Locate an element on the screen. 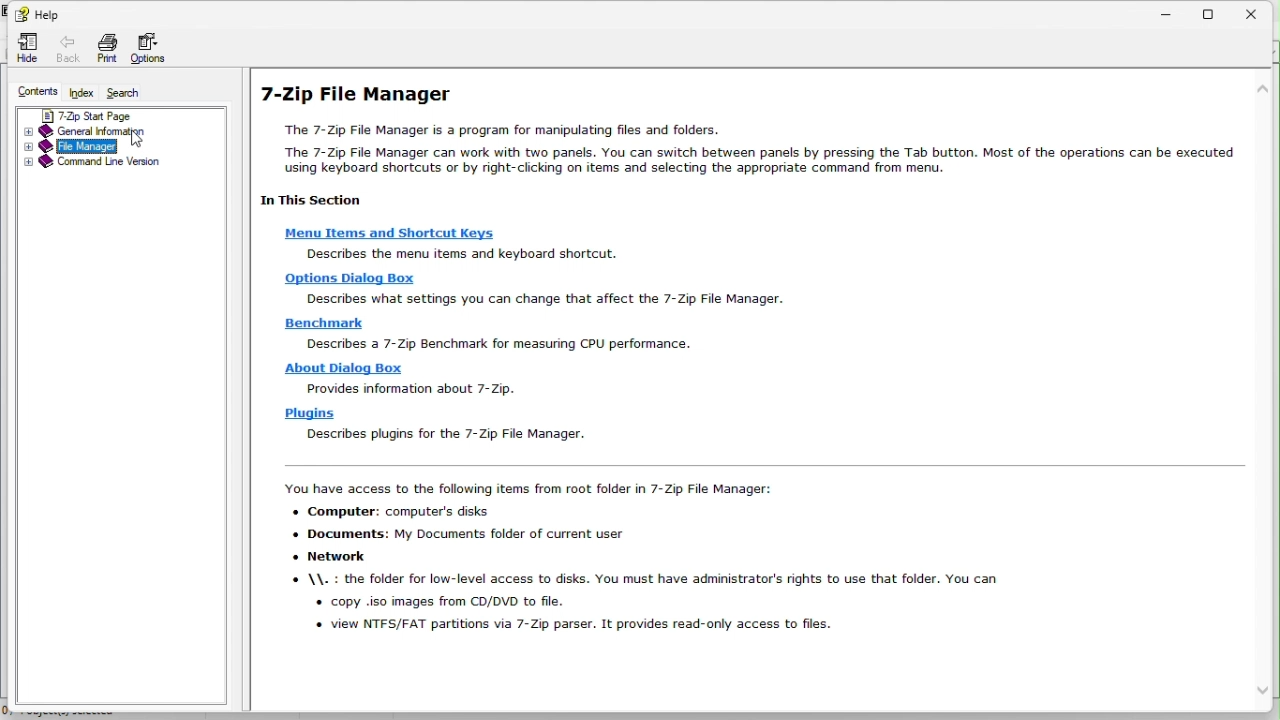 The image size is (1280, 720). hide is located at coordinates (23, 49).